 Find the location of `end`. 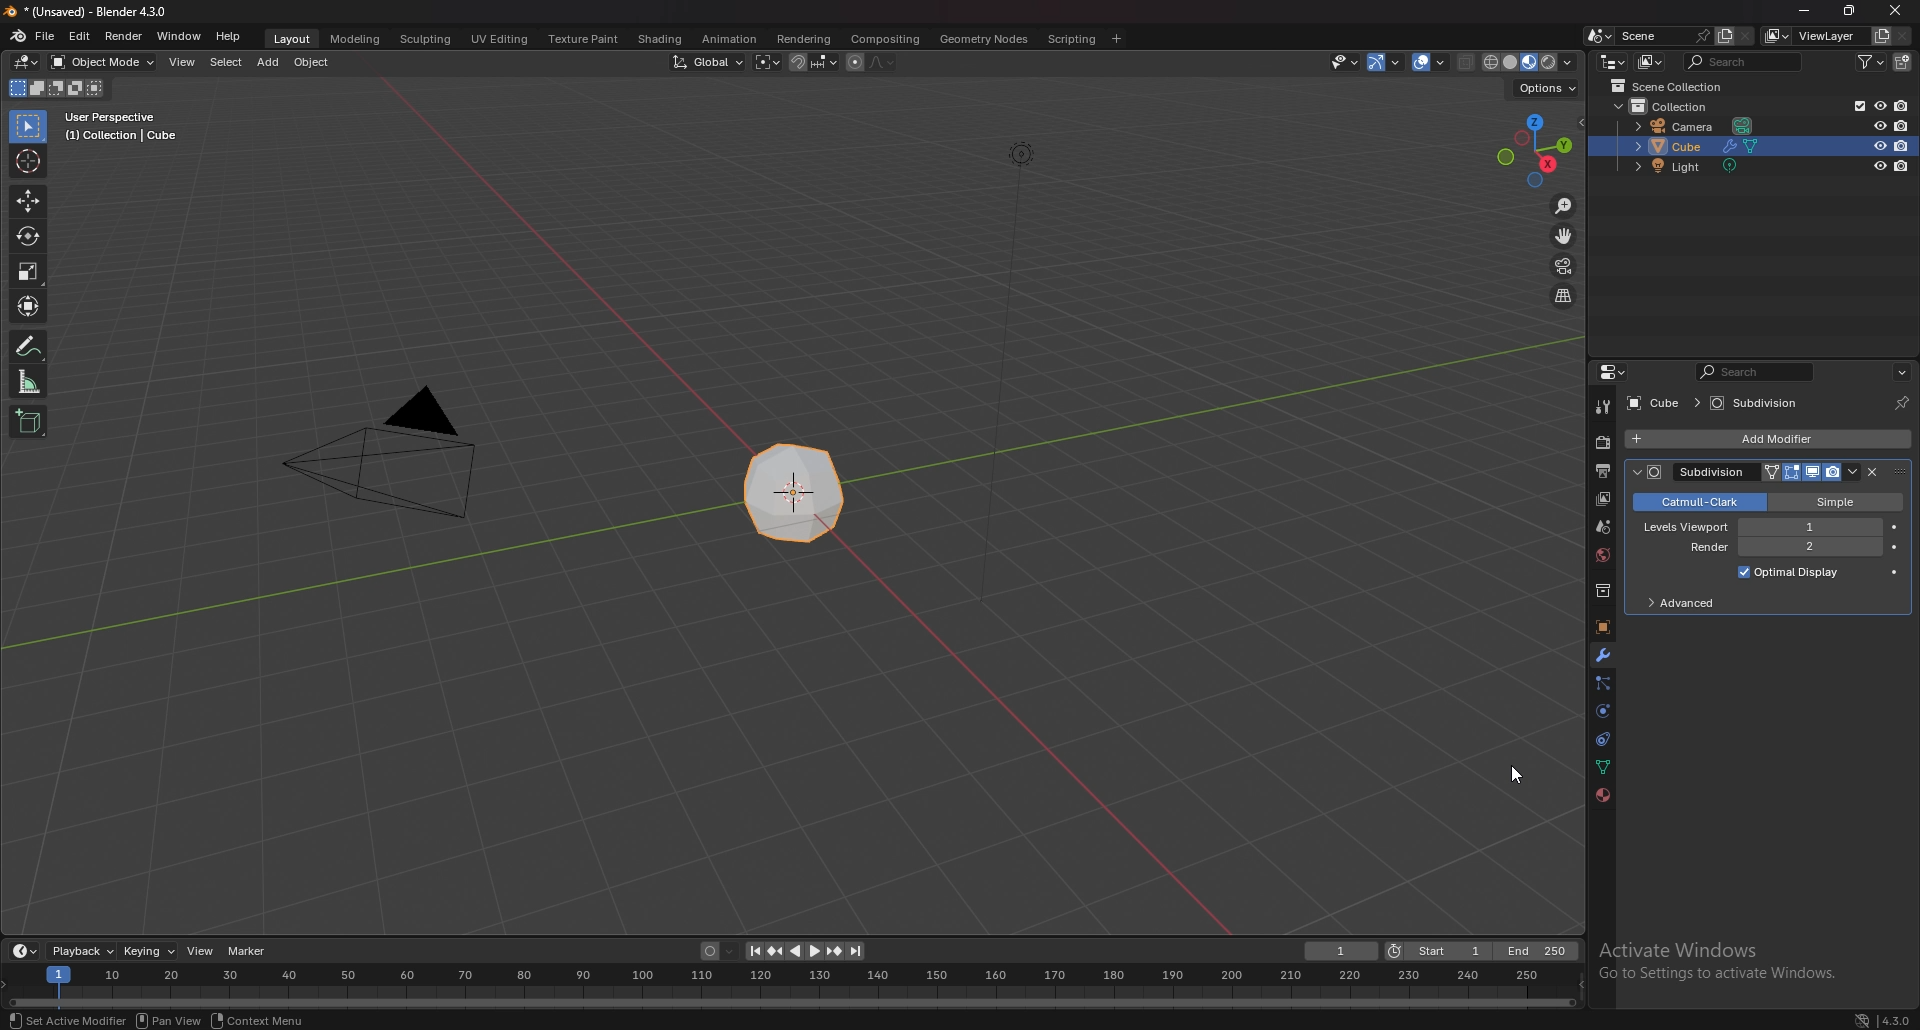

end is located at coordinates (1539, 950).